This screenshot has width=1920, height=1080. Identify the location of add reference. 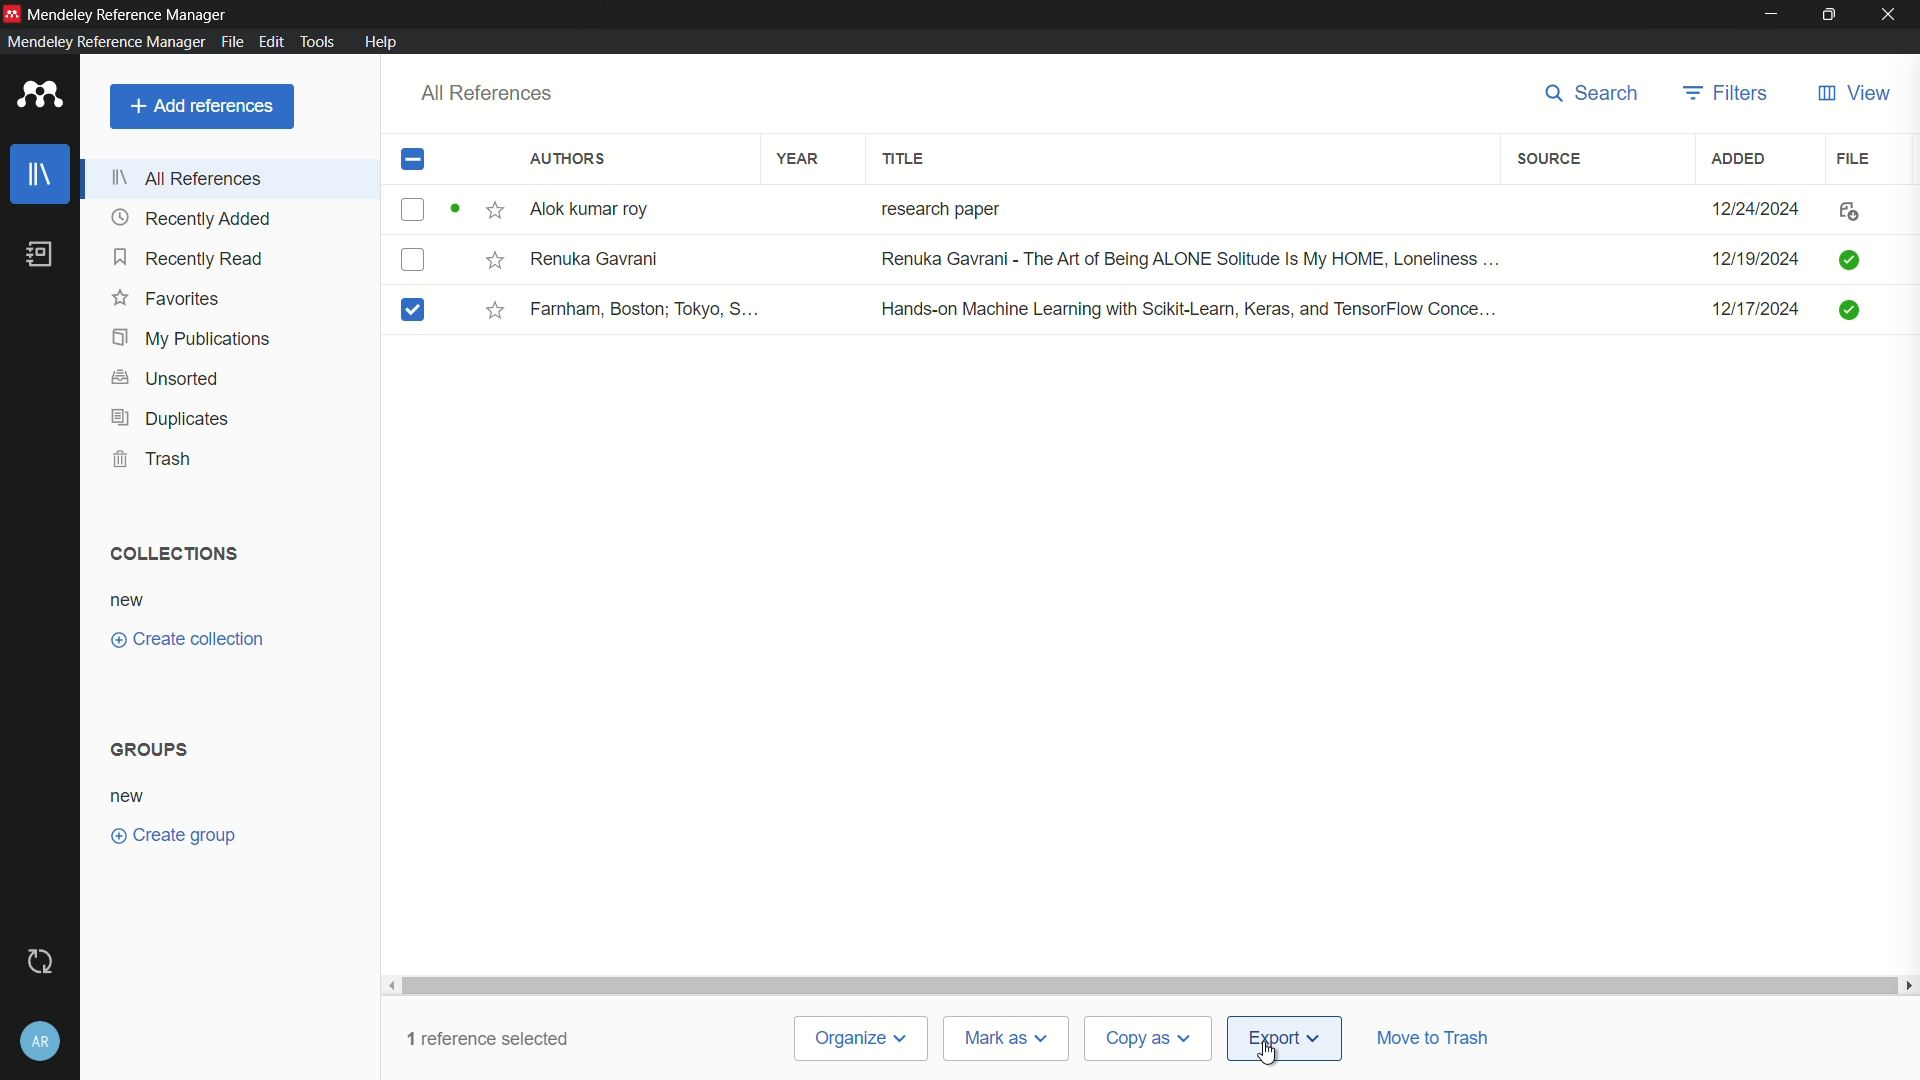
(202, 106).